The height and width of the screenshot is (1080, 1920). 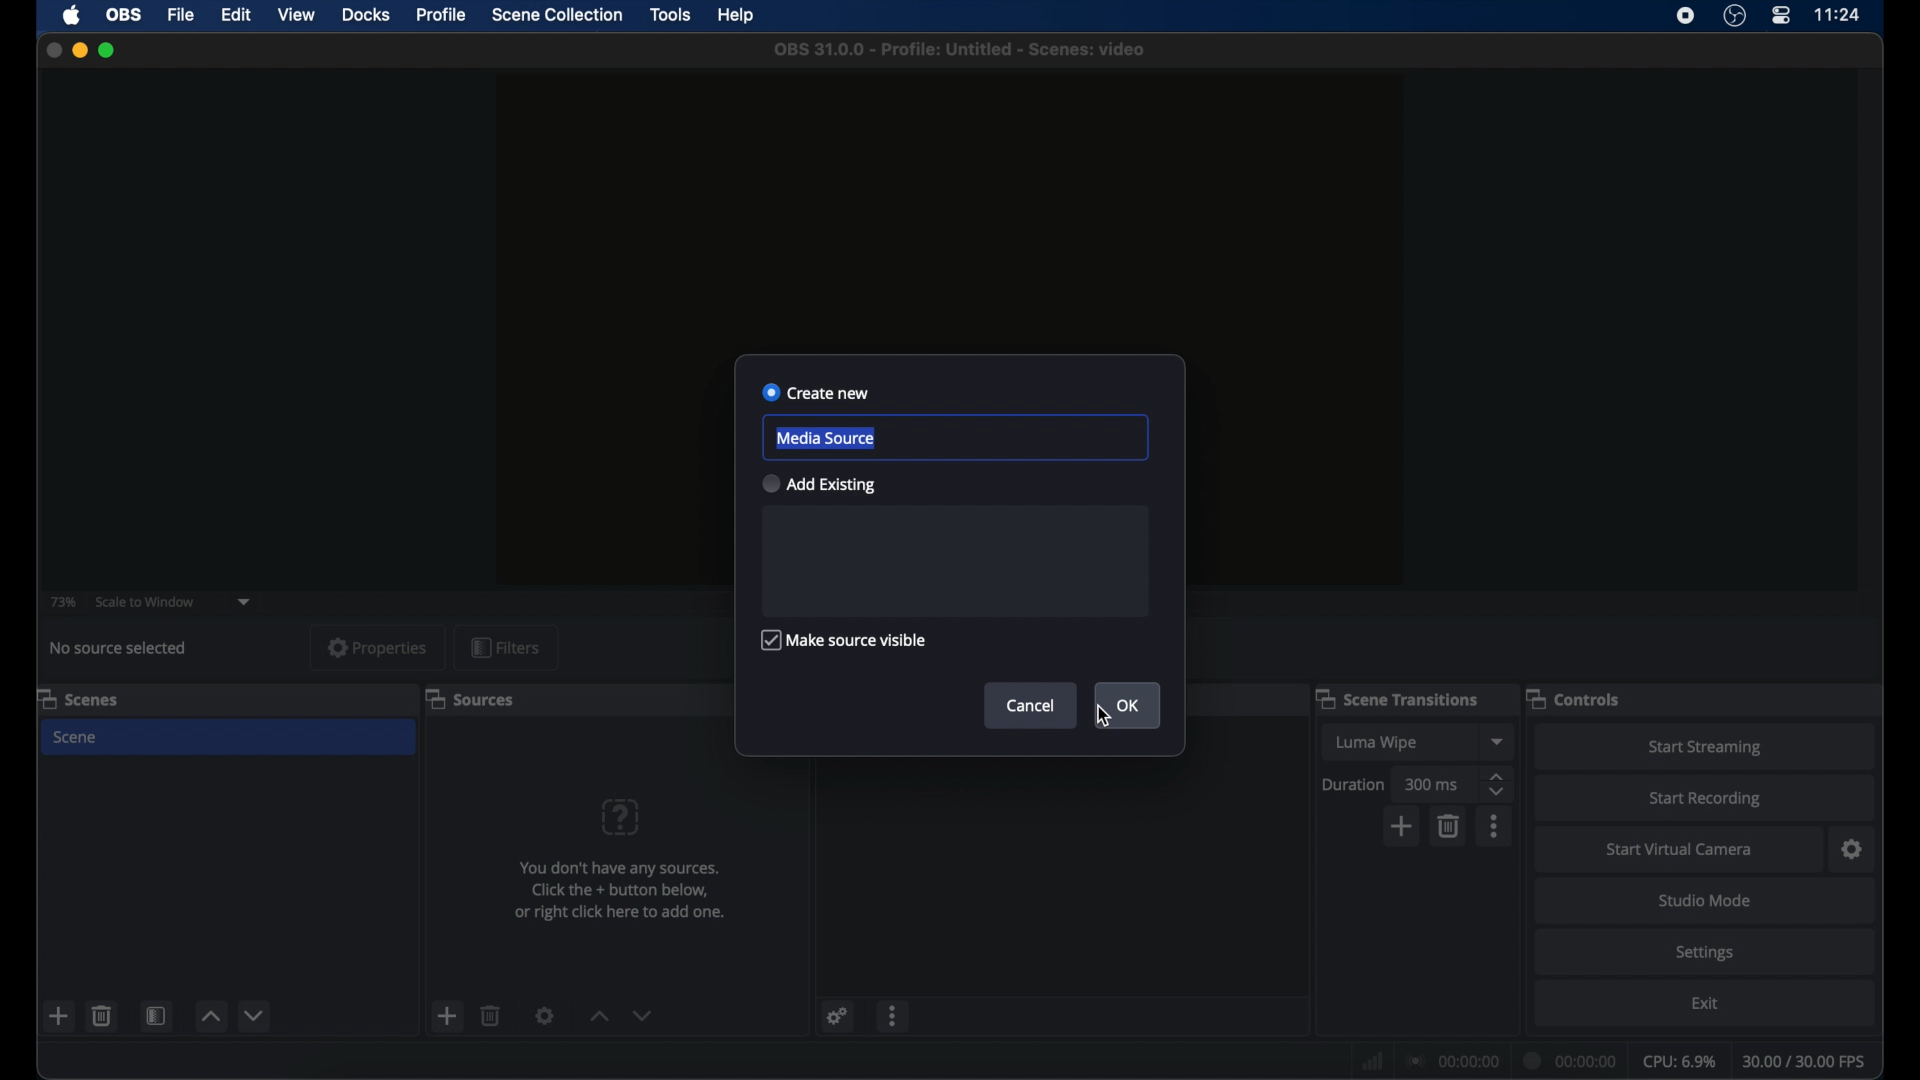 I want to click on settings, so click(x=1706, y=954).